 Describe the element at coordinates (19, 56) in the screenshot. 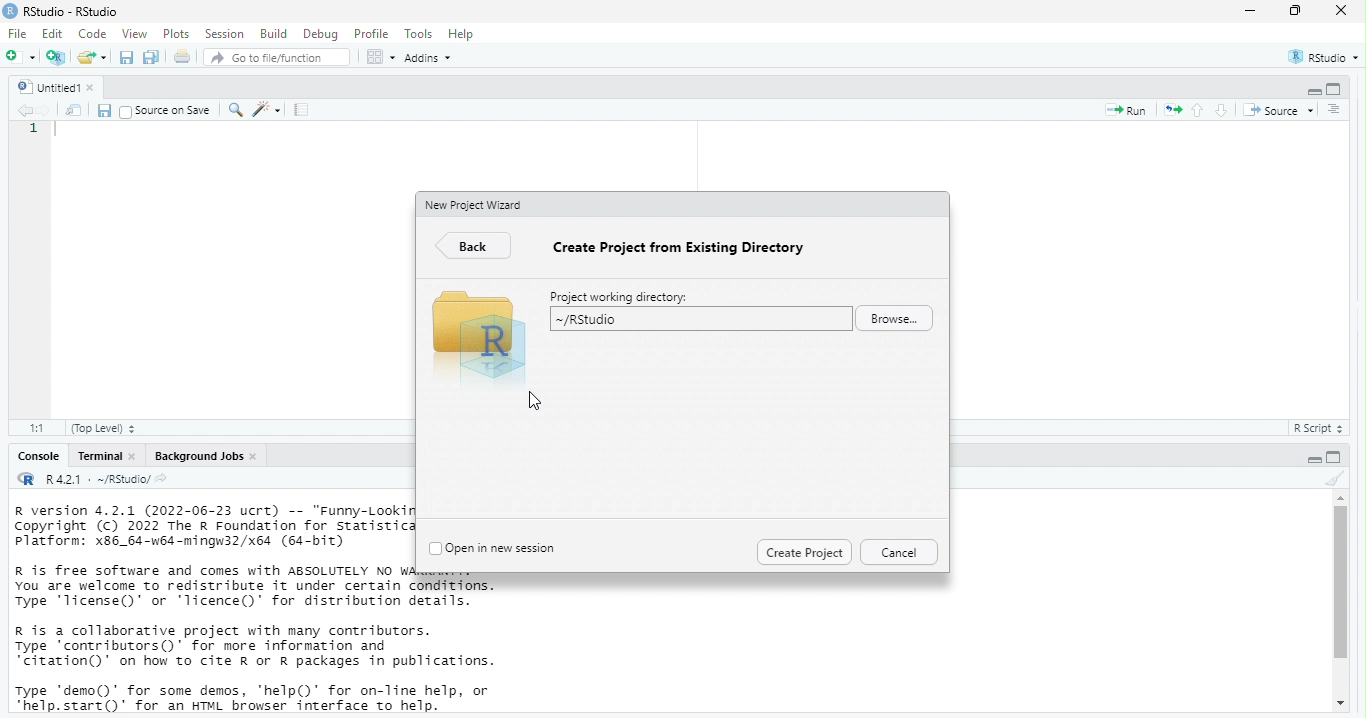

I see `new file` at that location.